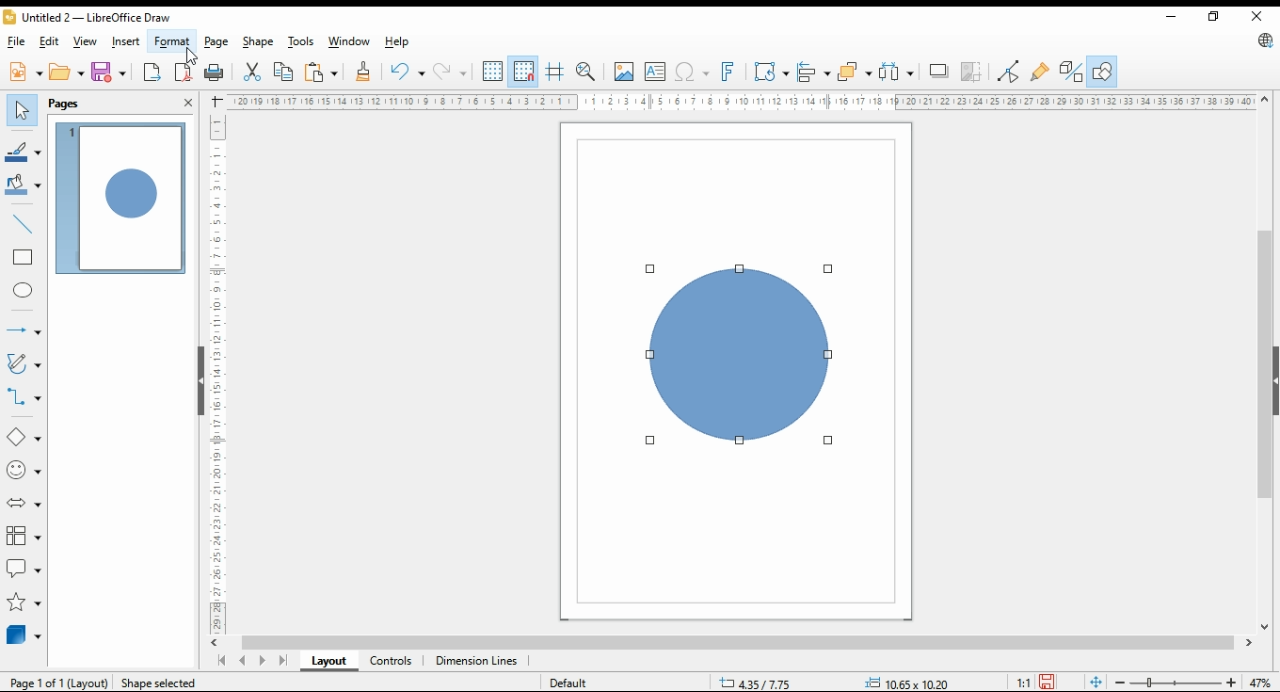 Image resolution: width=1280 pixels, height=692 pixels. Describe the element at coordinates (258, 42) in the screenshot. I see `shape` at that location.